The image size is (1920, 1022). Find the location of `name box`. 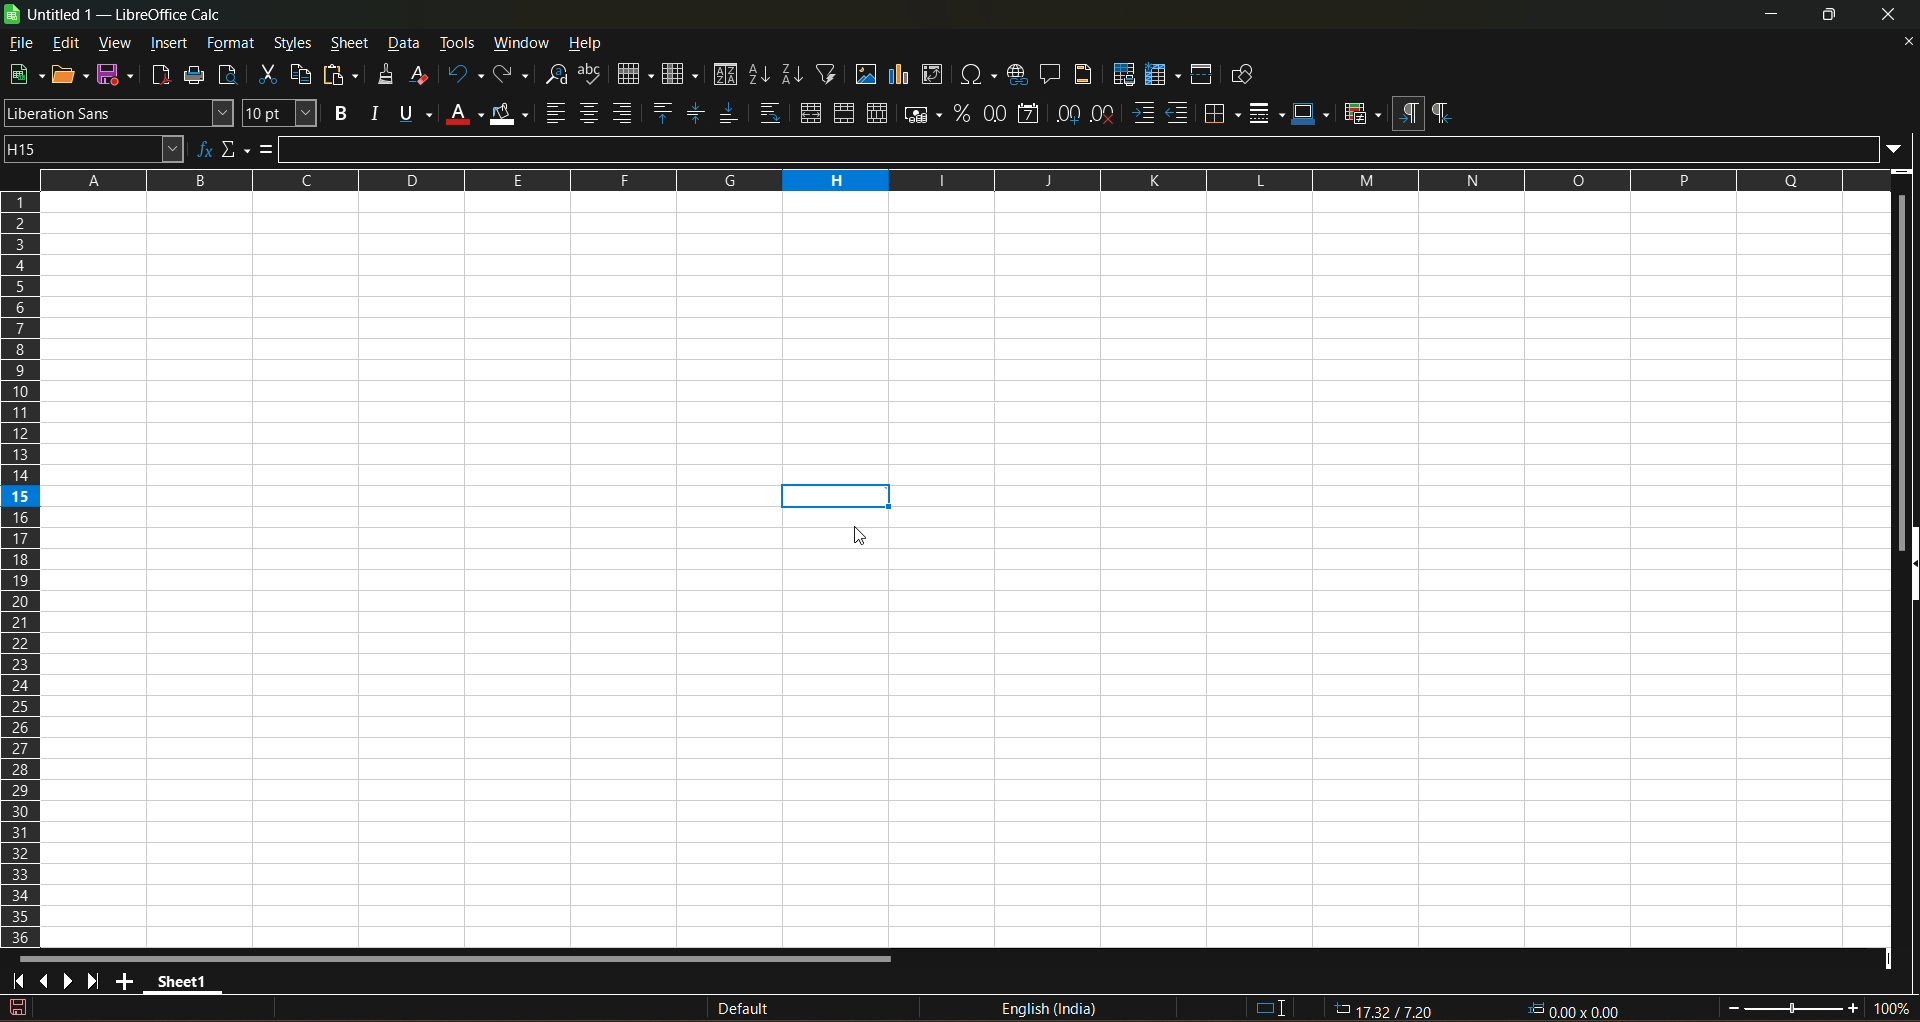

name box is located at coordinates (95, 148).